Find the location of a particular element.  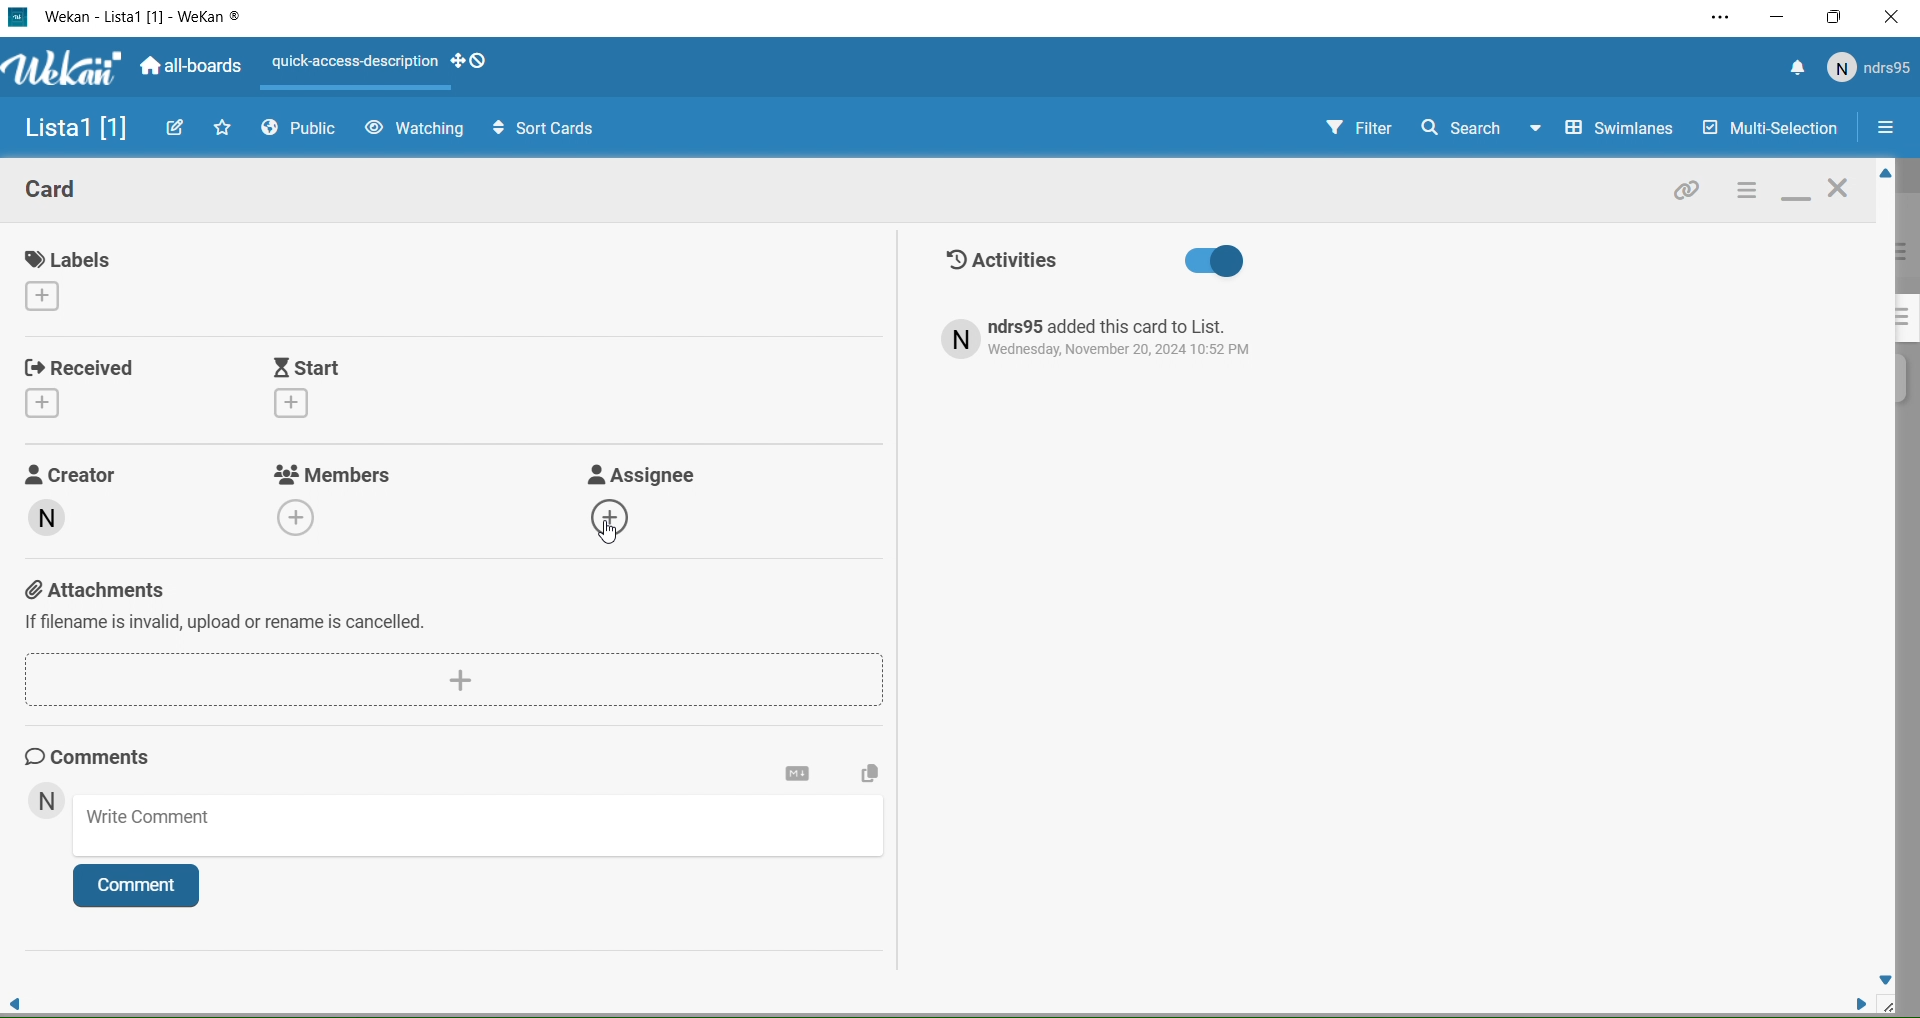

Asignee is located at coordinates (654, 505).